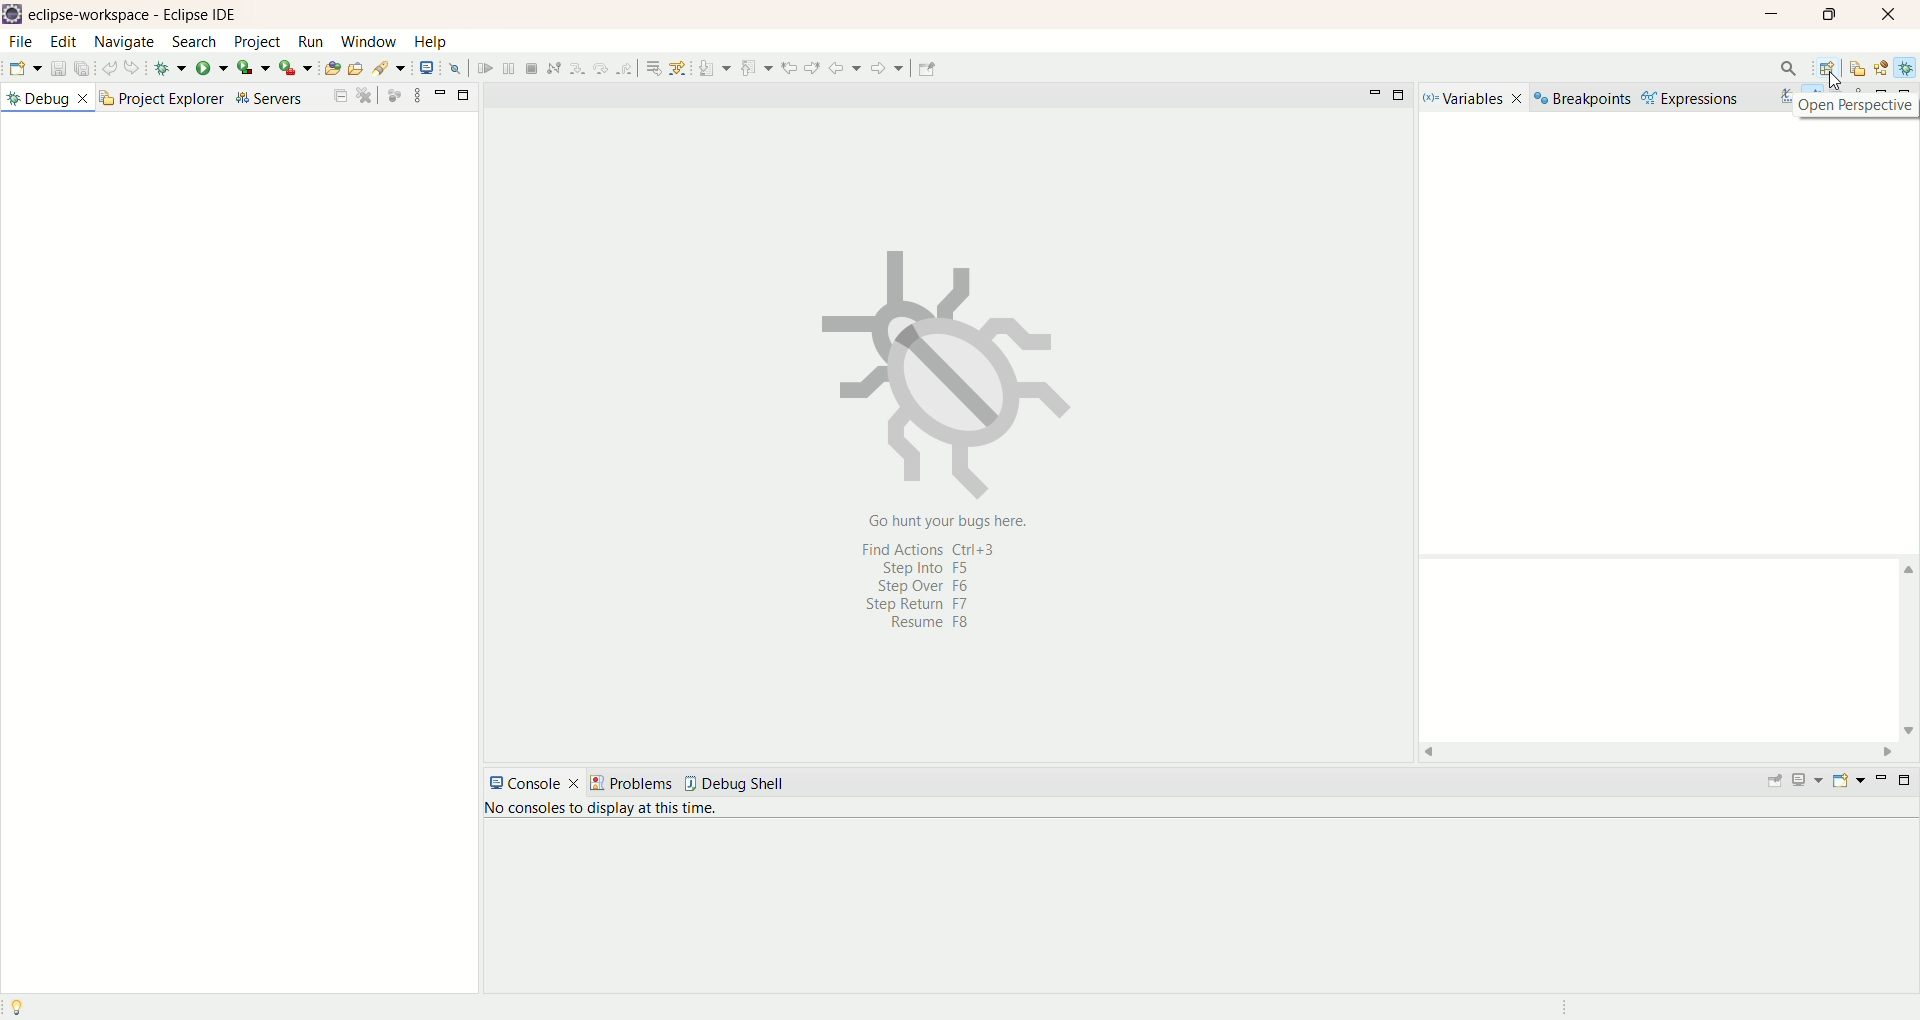 This screenshot has height=1020, width=1920. Describe the element at coordinates (21, 42) in the screenshot. I see `file` at that location.